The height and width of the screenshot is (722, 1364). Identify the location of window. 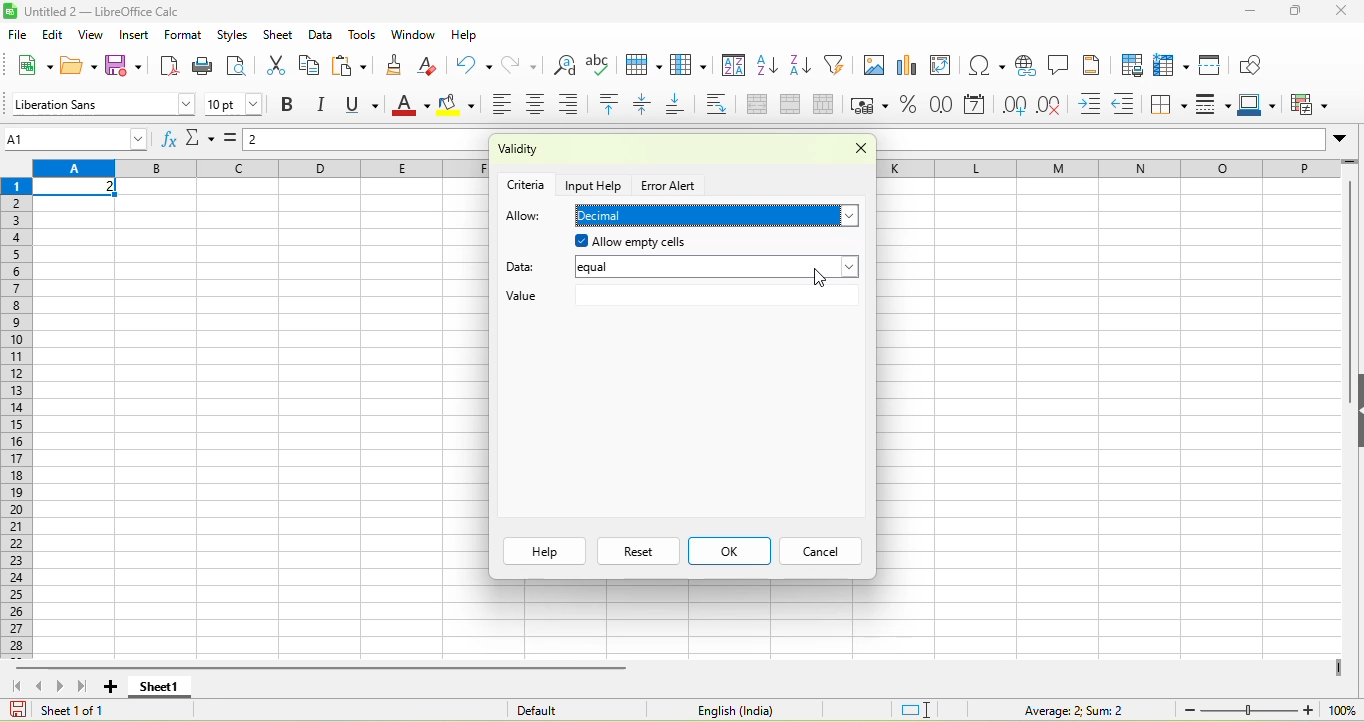
(412, 36).